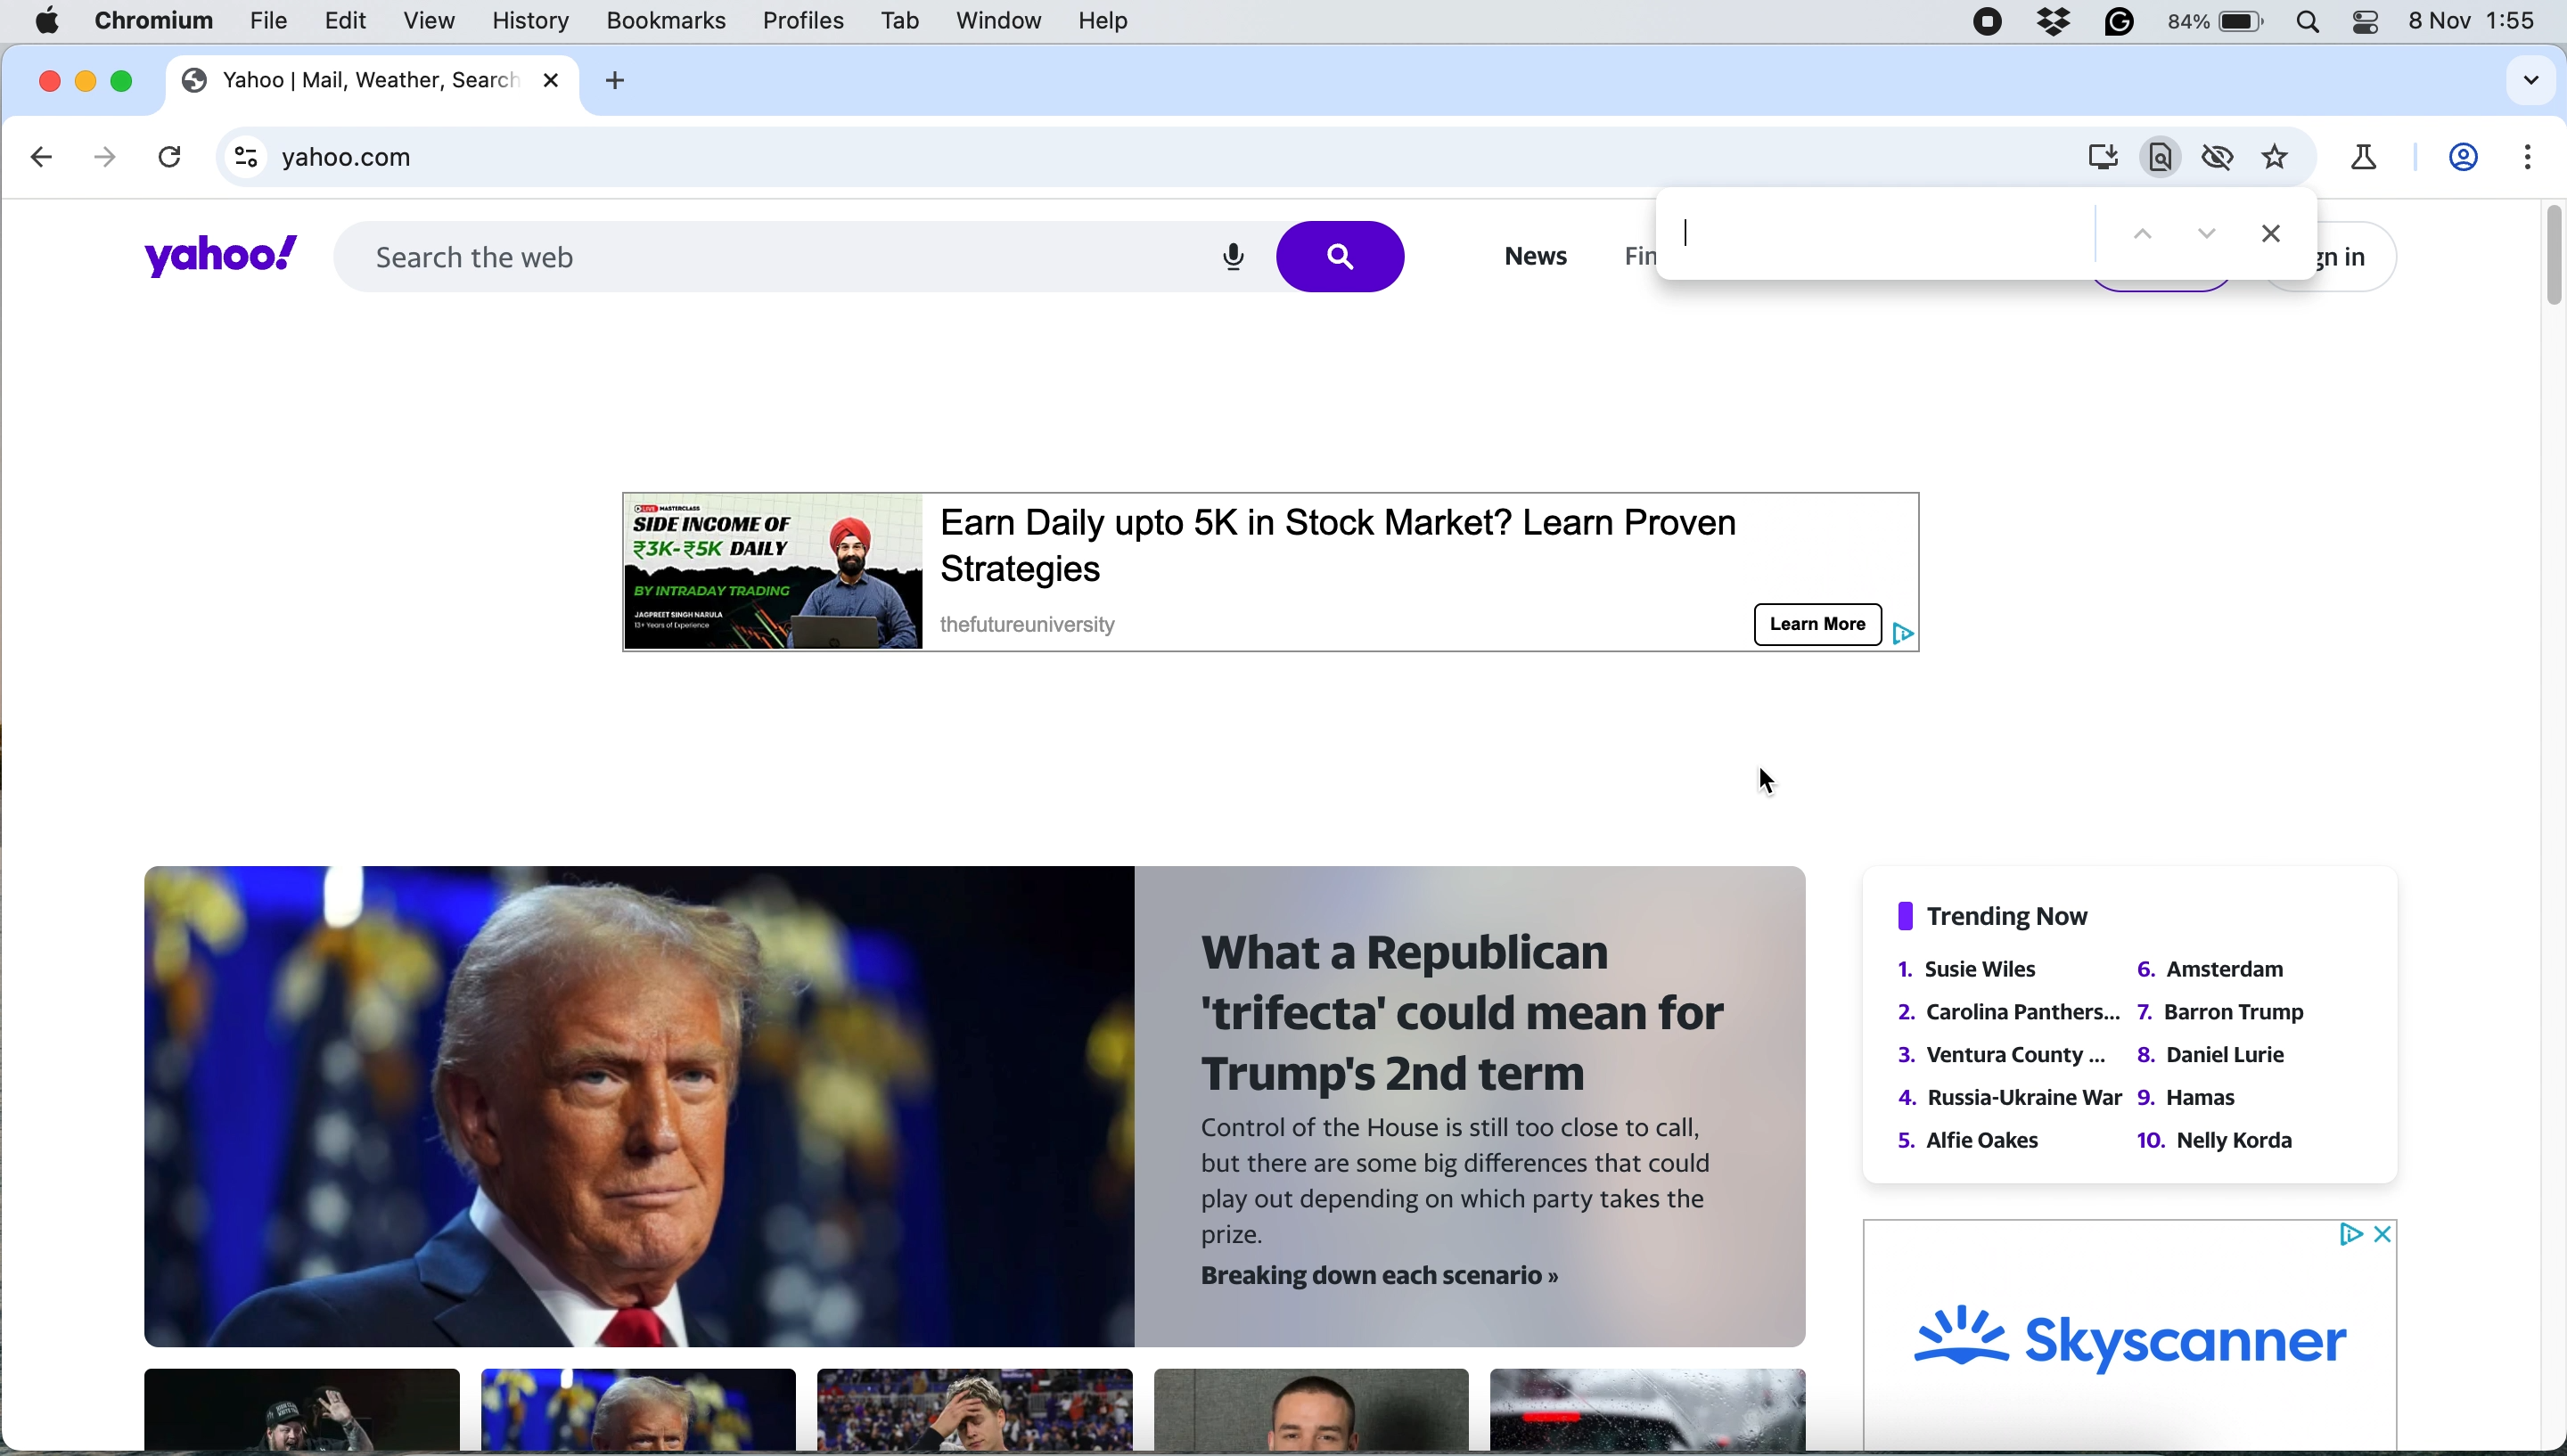 The width and height of the screenshot is (2567, 1456). Describe the element at coordinates (667, 24) in the screenshot. I see `bookmarks` at that location.